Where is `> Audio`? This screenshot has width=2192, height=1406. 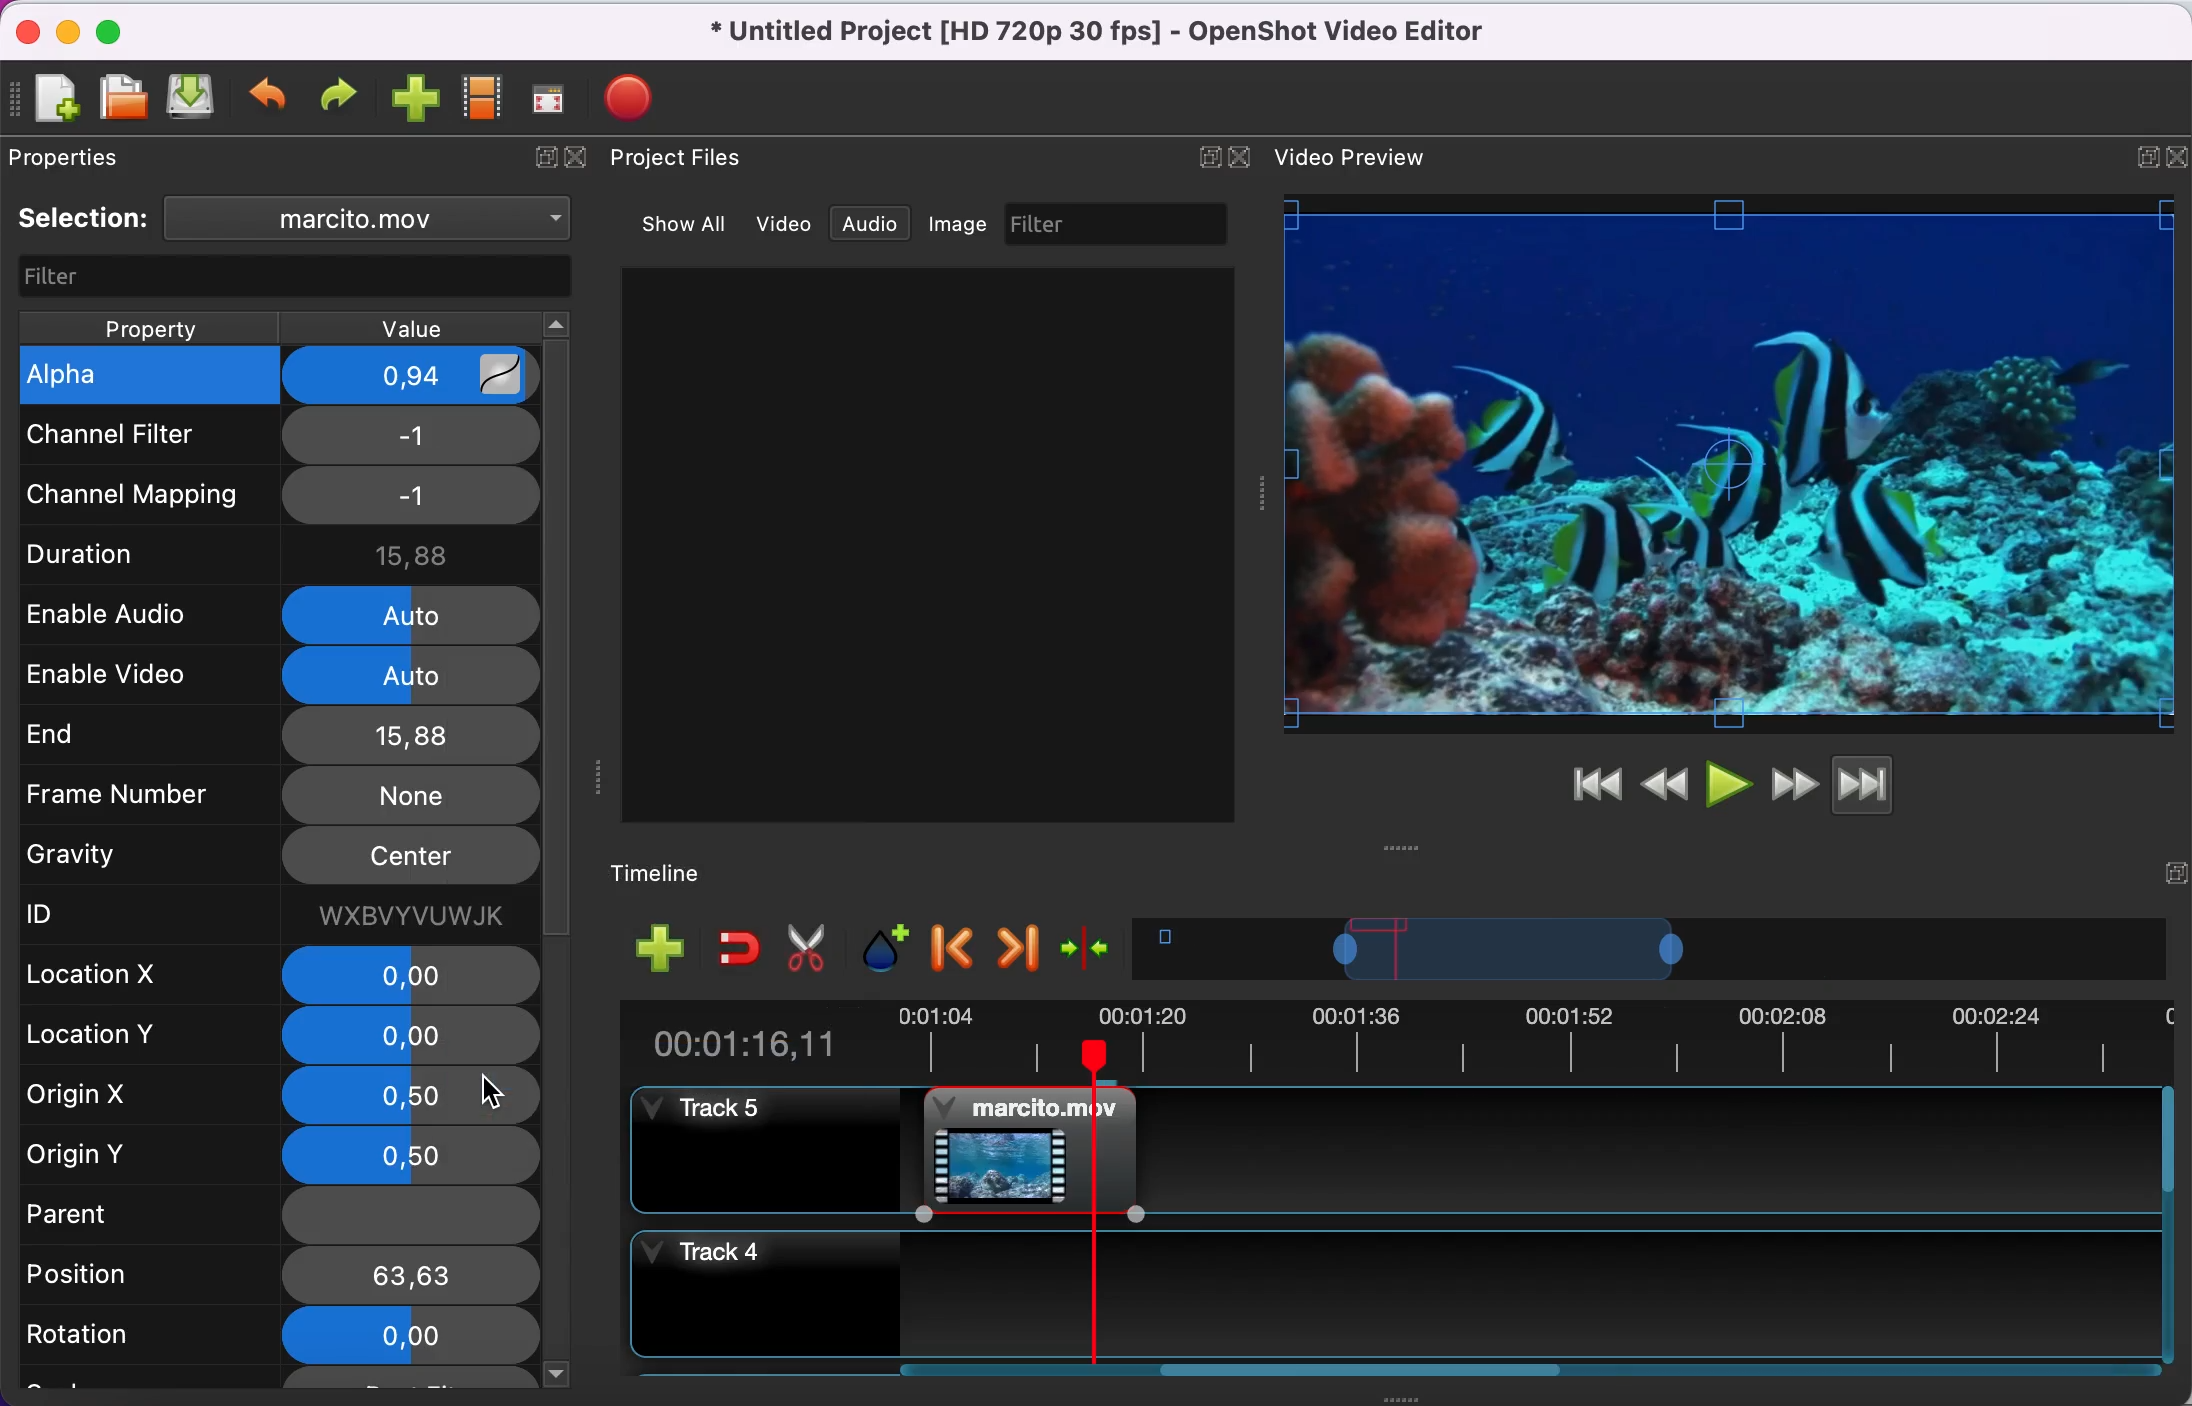
> Audio is located at coordinates (877, 225).